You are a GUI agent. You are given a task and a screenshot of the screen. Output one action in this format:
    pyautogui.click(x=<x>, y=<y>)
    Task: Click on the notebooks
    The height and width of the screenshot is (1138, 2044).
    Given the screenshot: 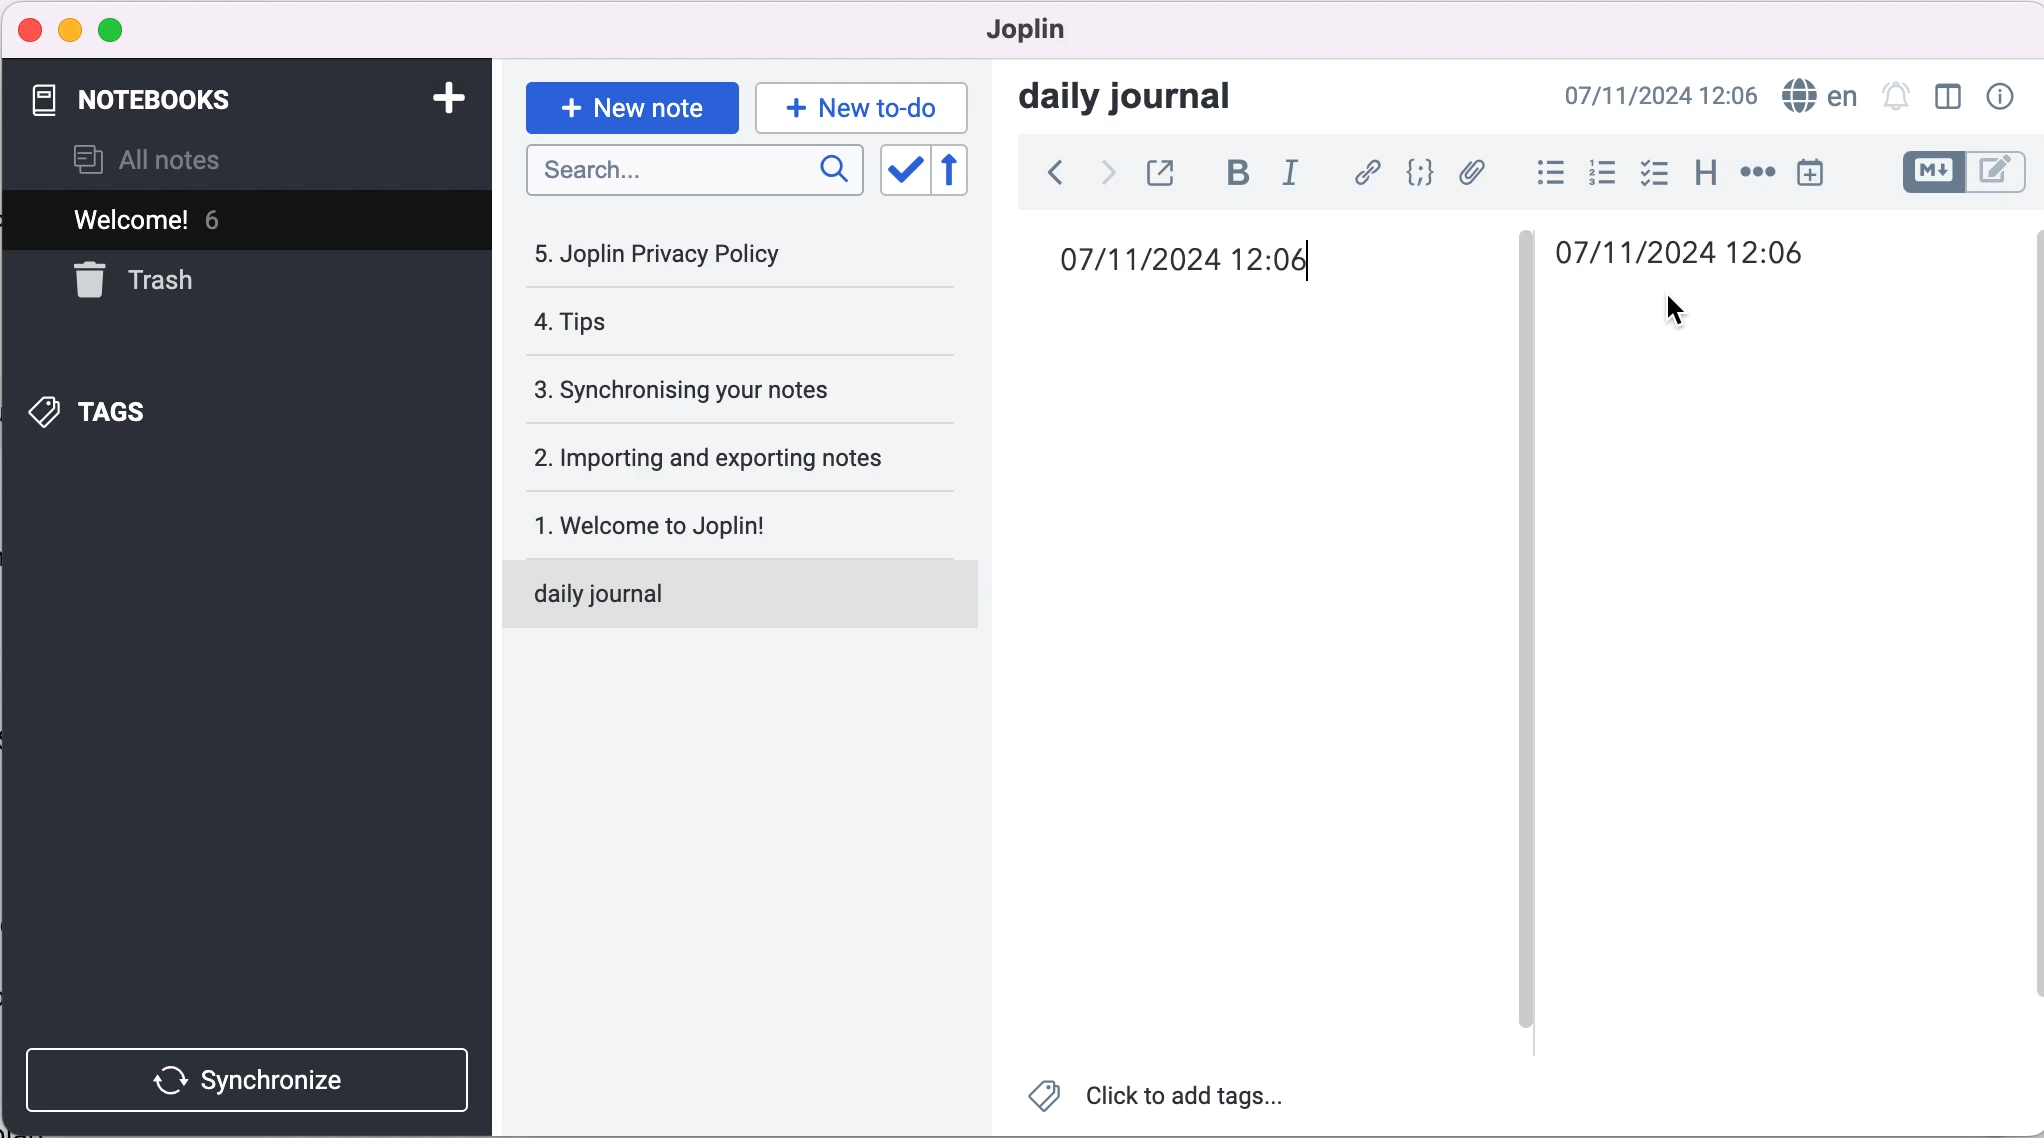 What is the action you would take?
    pyautogui.click(x=148, y=101)
    